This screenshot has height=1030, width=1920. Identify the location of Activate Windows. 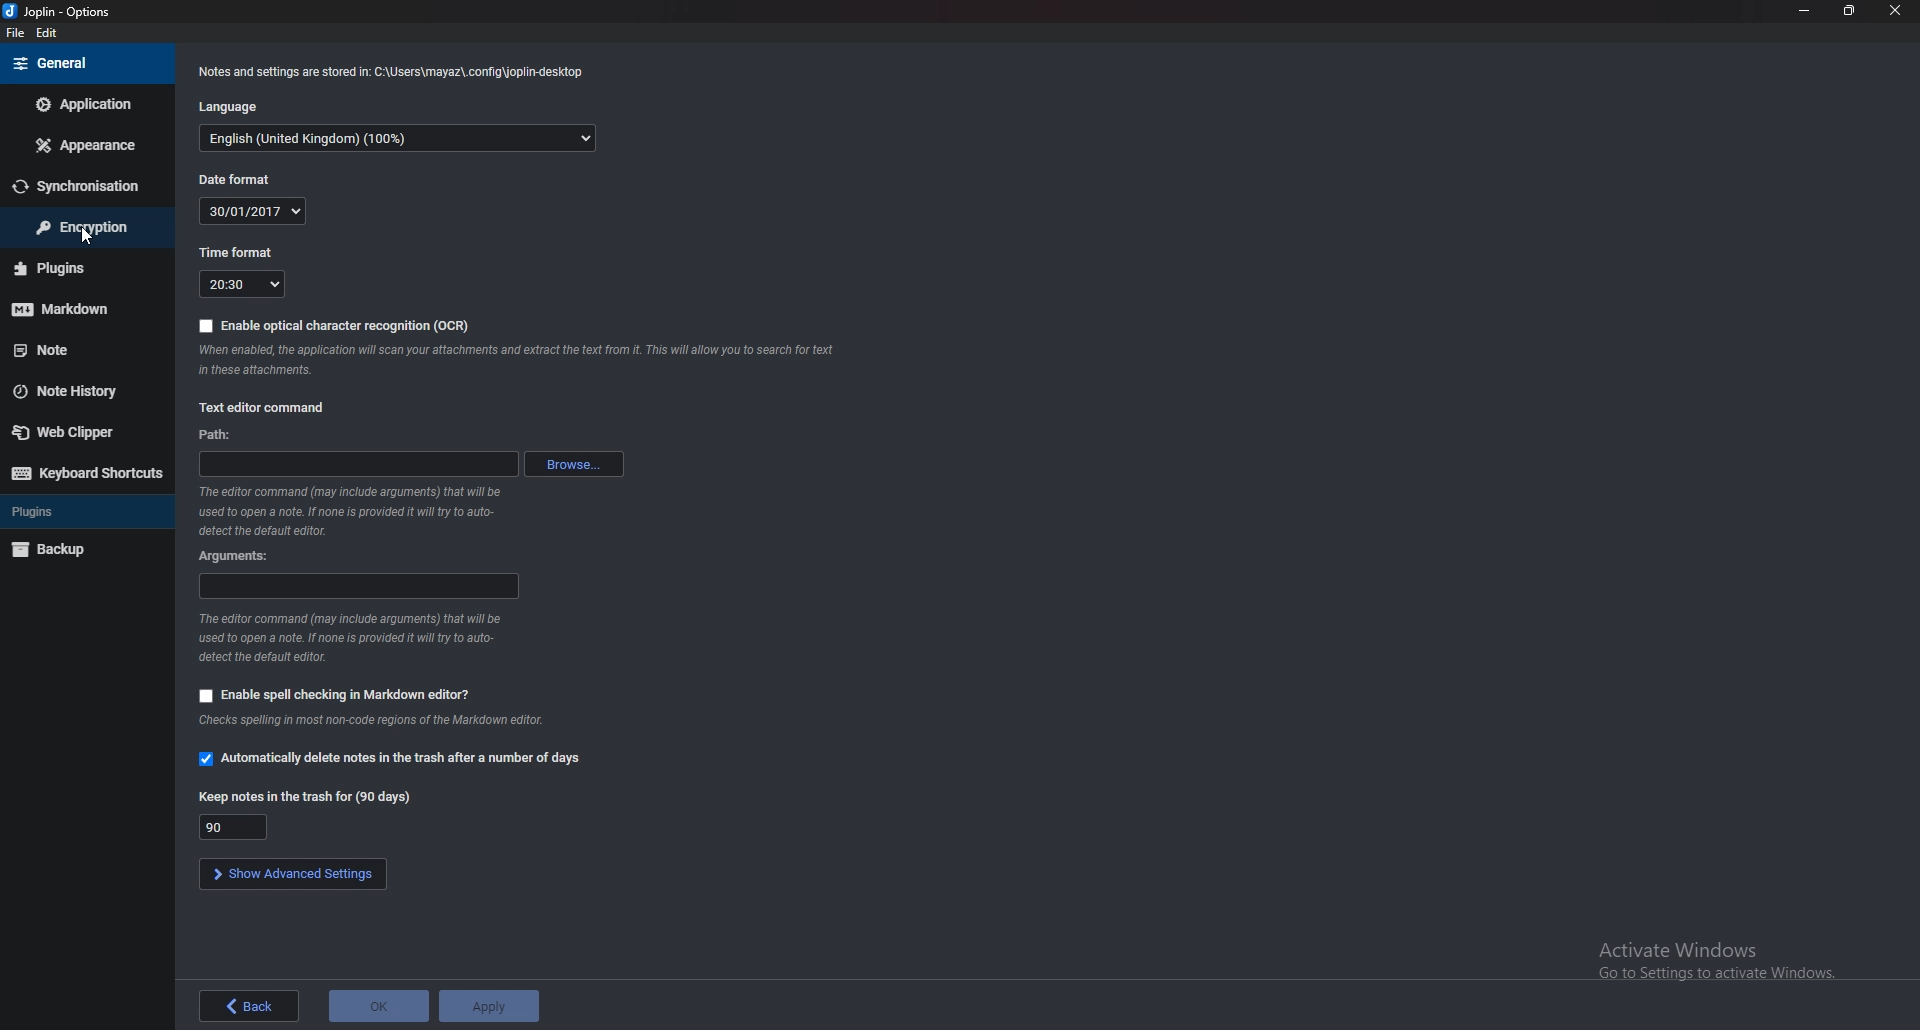
(1712, 957).